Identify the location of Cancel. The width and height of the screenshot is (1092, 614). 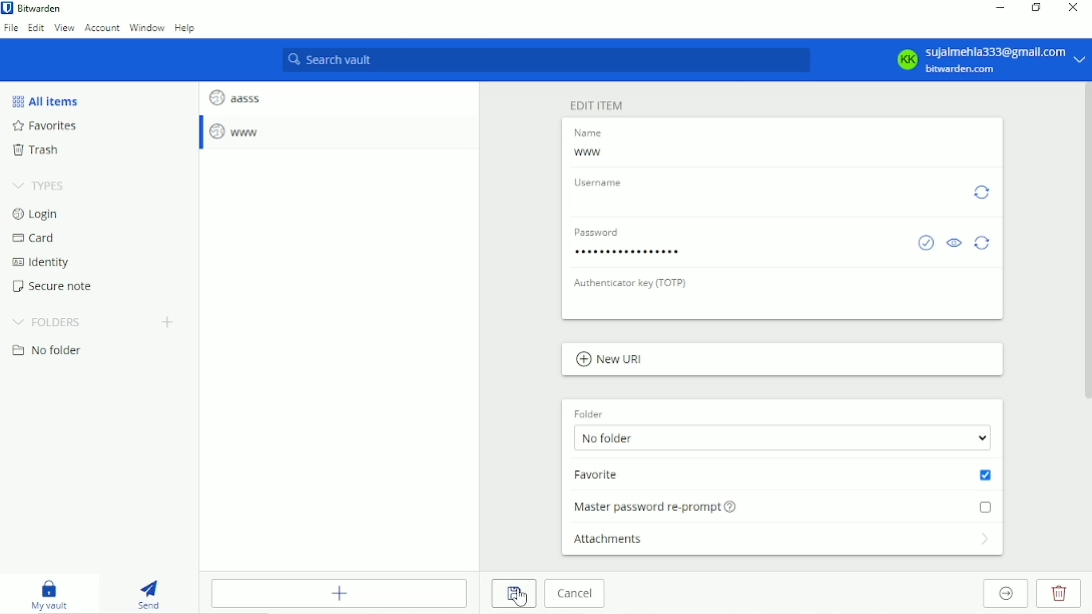
(575, 595).